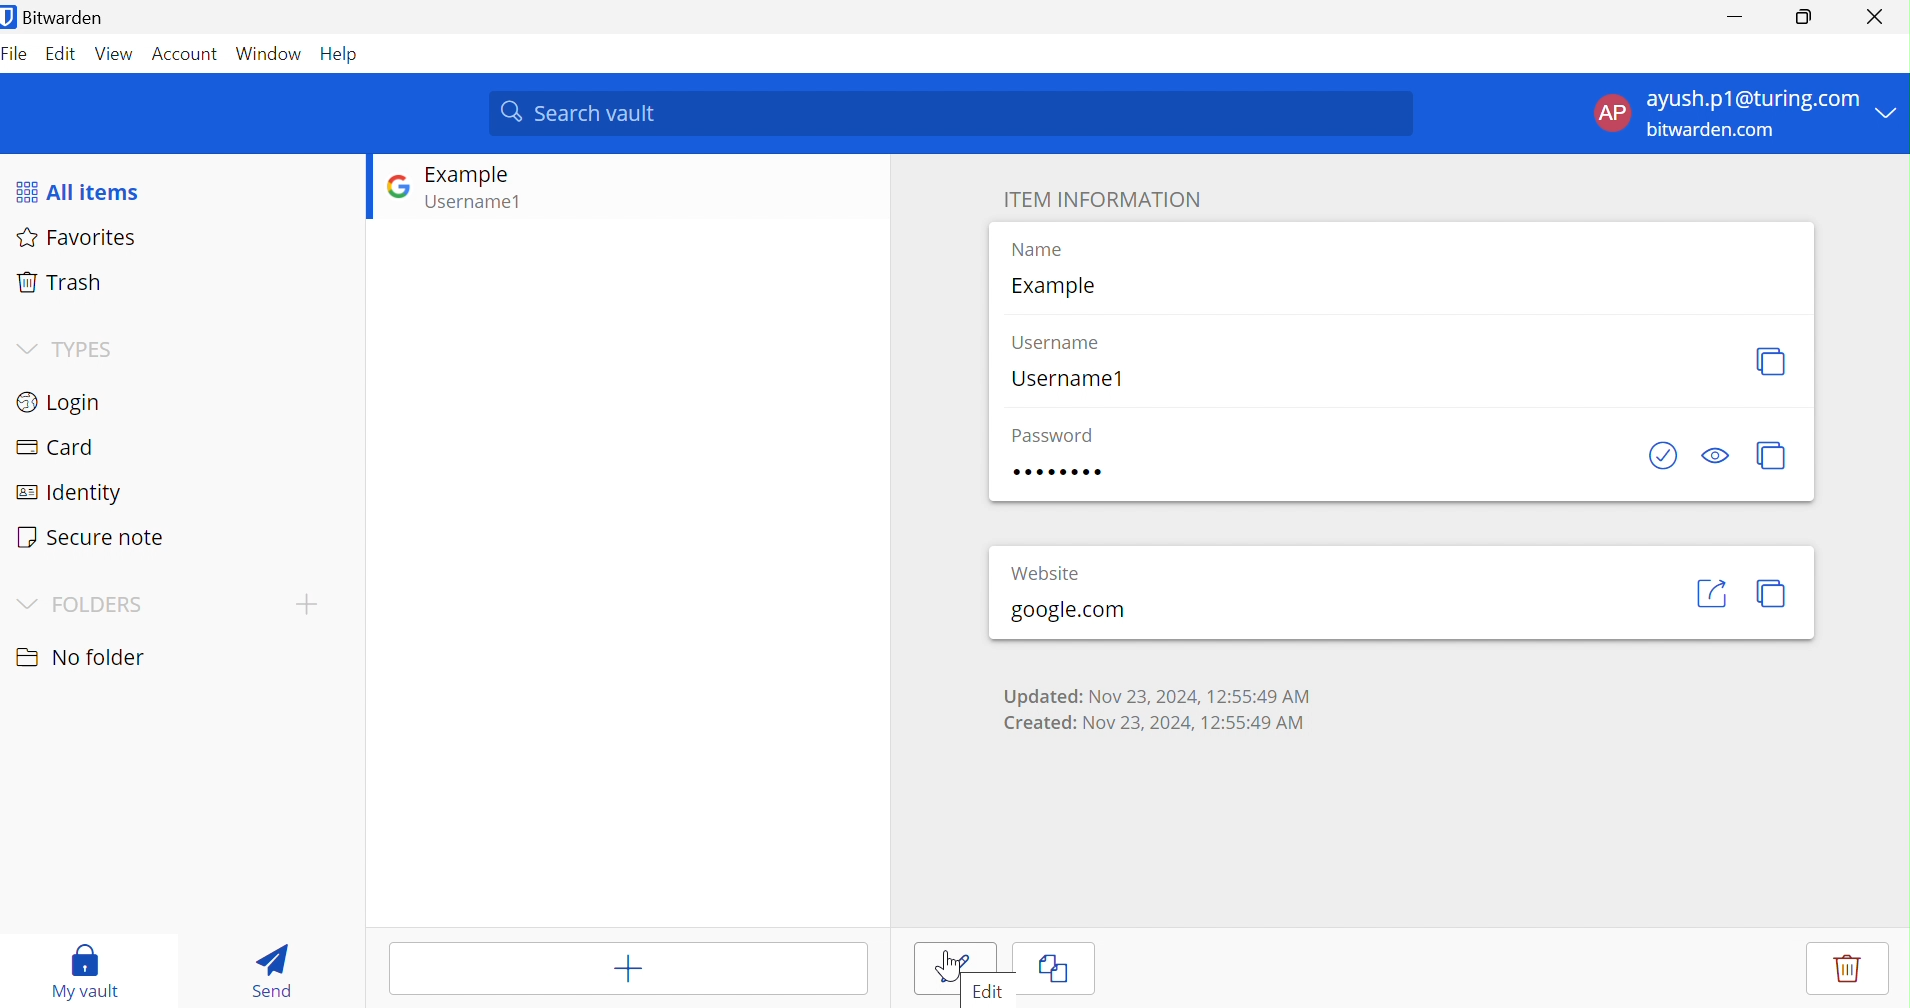 The image size is (1910, 1008). Describe the element at coordinates (1058, 341) in the screenshot. I see `Username` at that location.